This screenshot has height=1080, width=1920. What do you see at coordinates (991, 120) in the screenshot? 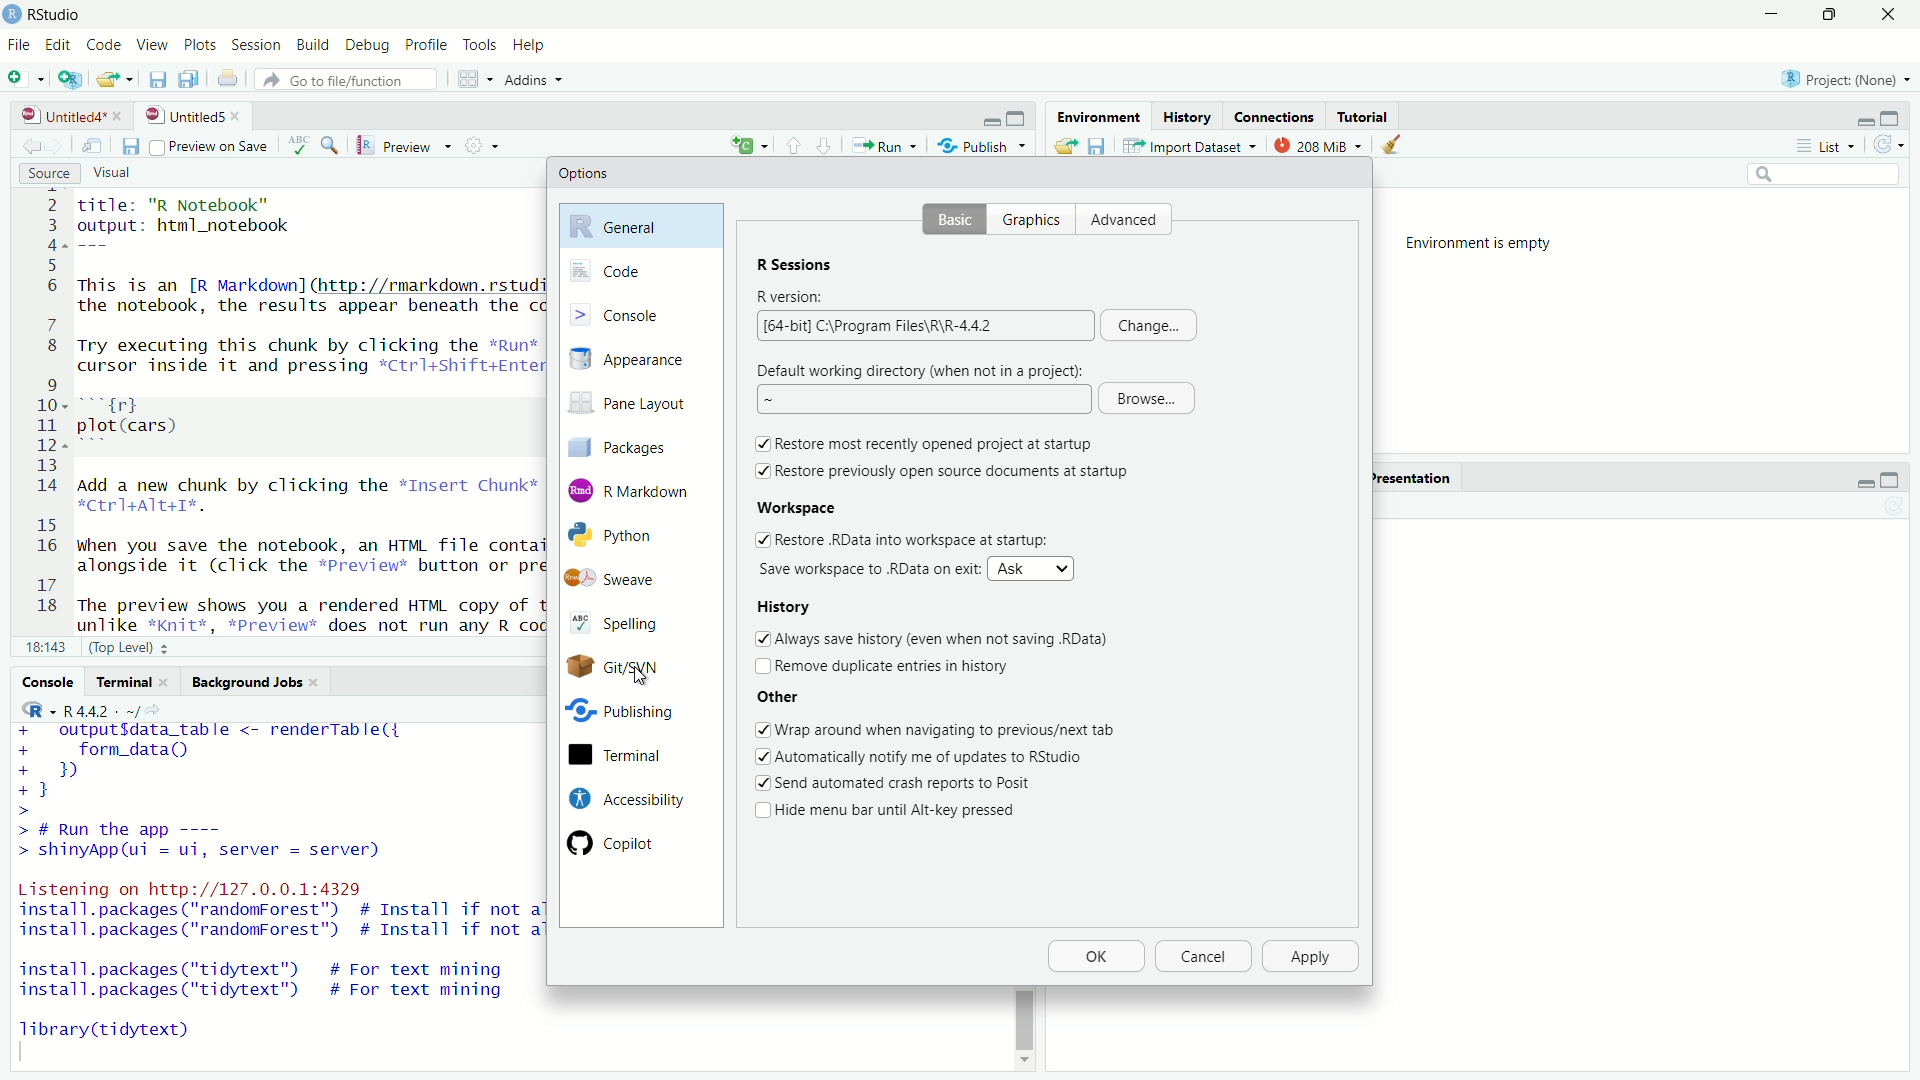
I see `minimize` at bounding box center [991, 120].